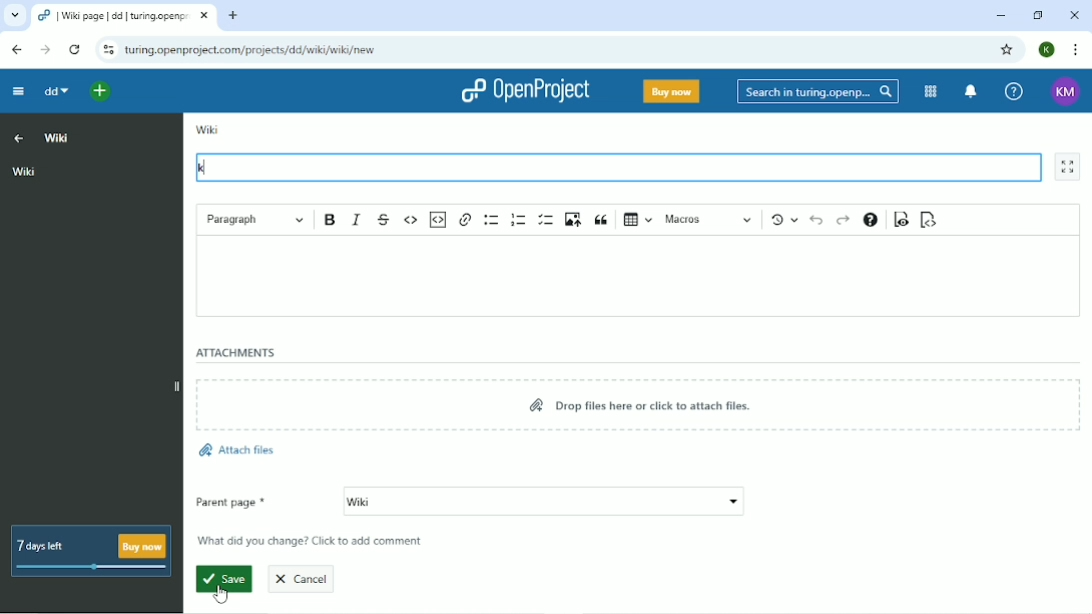 The height and width of the screenshot is (614, 1092). What do you see at coordinates (532, 500) in the screenshot?
I see `wiki` at bounding box center [532, 500].